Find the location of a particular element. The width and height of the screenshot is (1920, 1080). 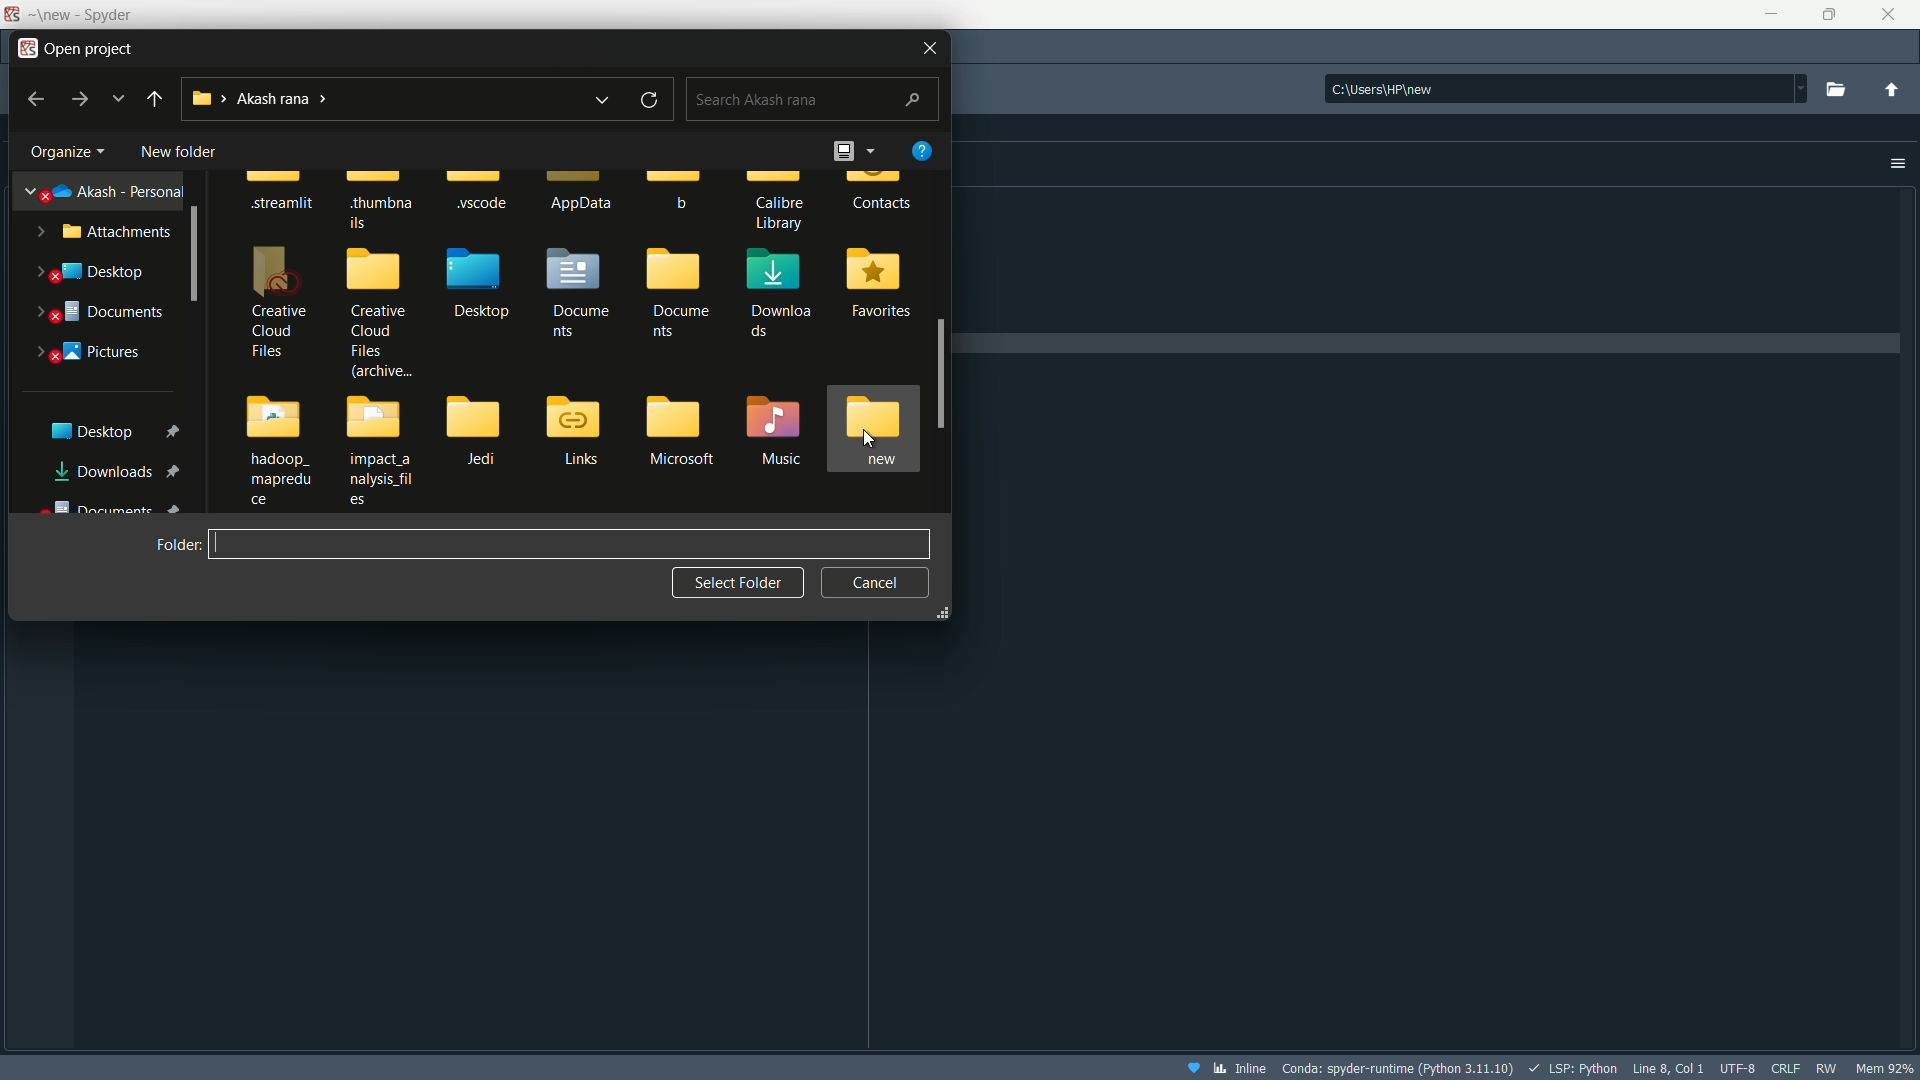

attachments is located at coordinates (104, 235).